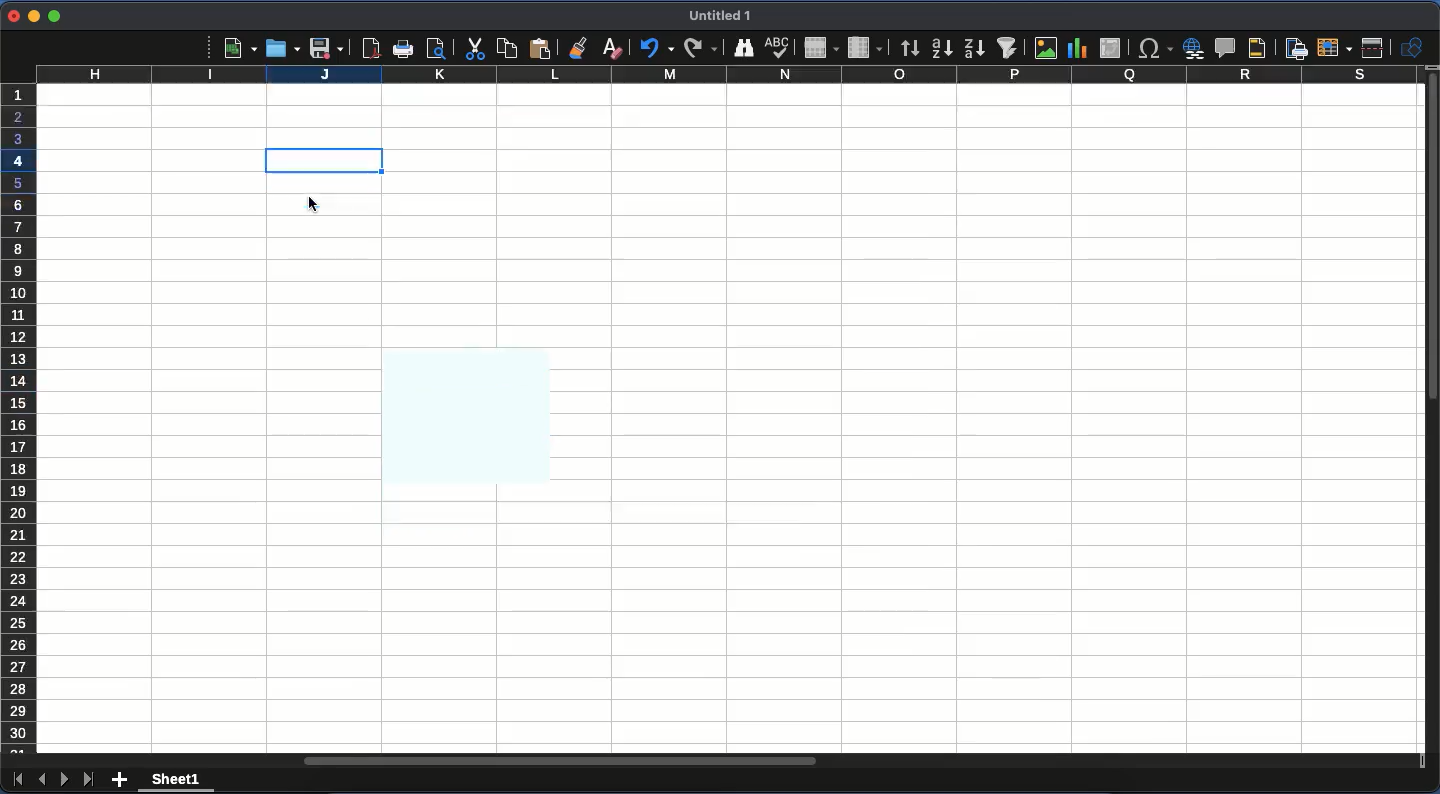  Describe the element at coordinates (588, 46) in the screenshot. I see `clone formatting` at that location.